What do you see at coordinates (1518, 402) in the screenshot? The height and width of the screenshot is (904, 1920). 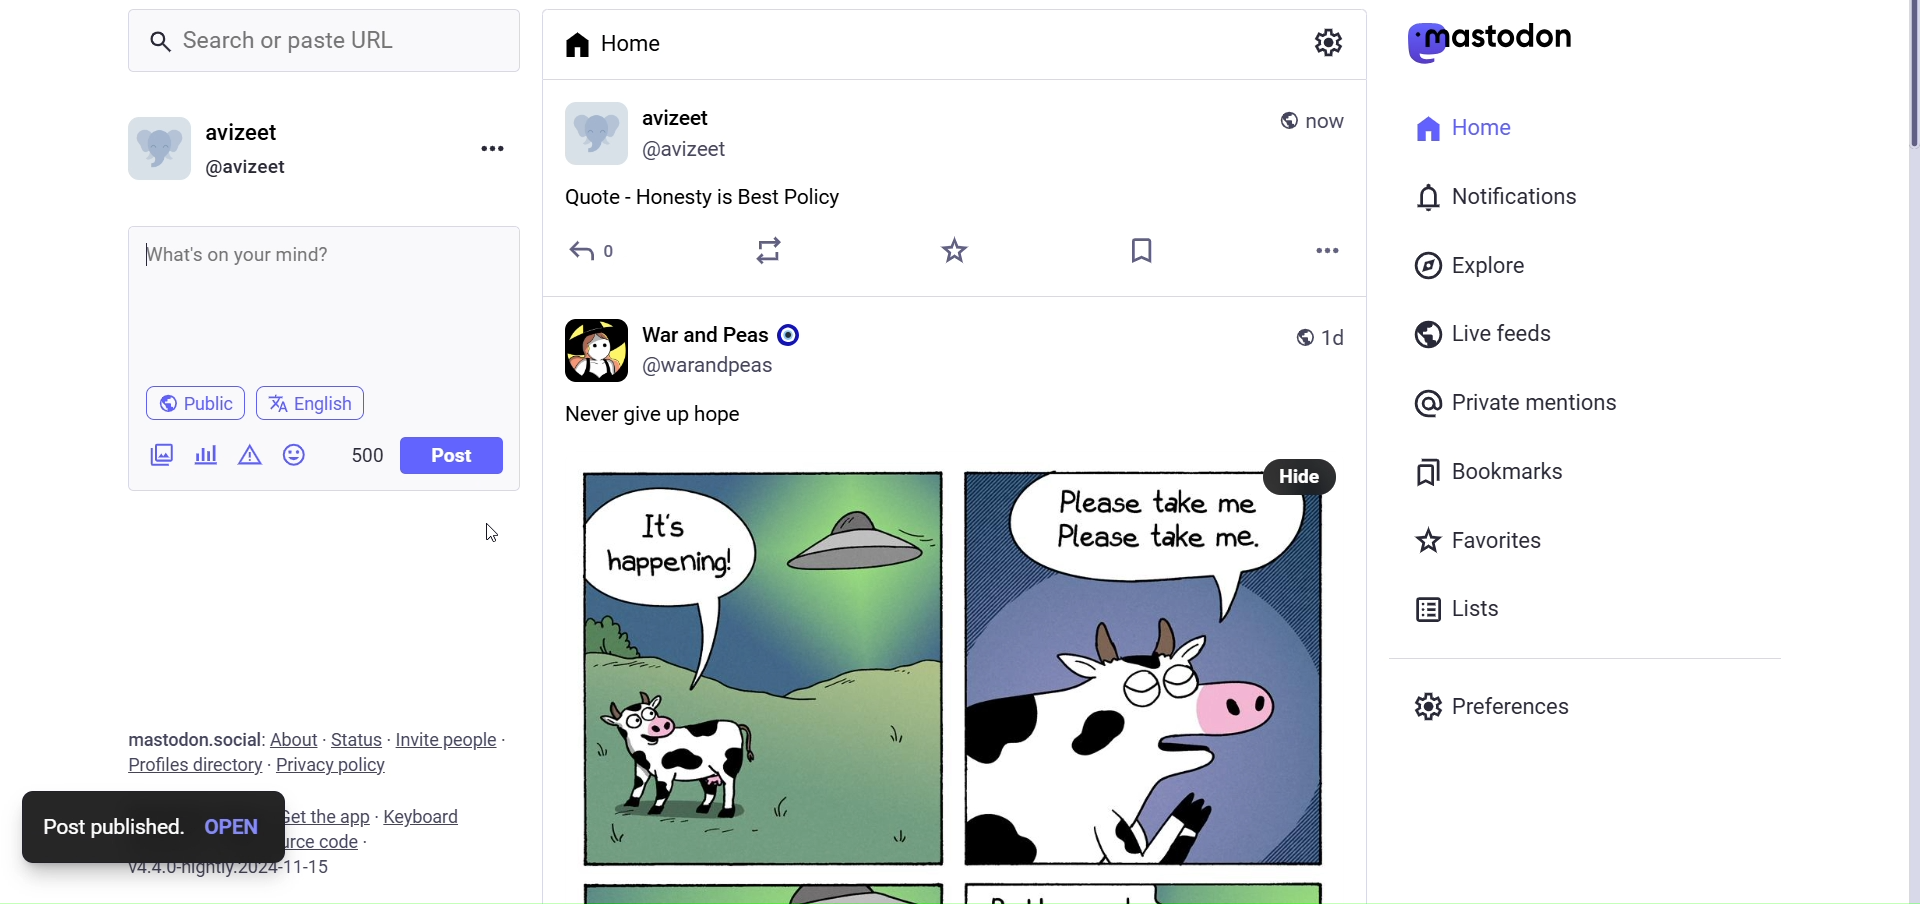 I see `Private Mentions` at bounding box center [1518, 402].